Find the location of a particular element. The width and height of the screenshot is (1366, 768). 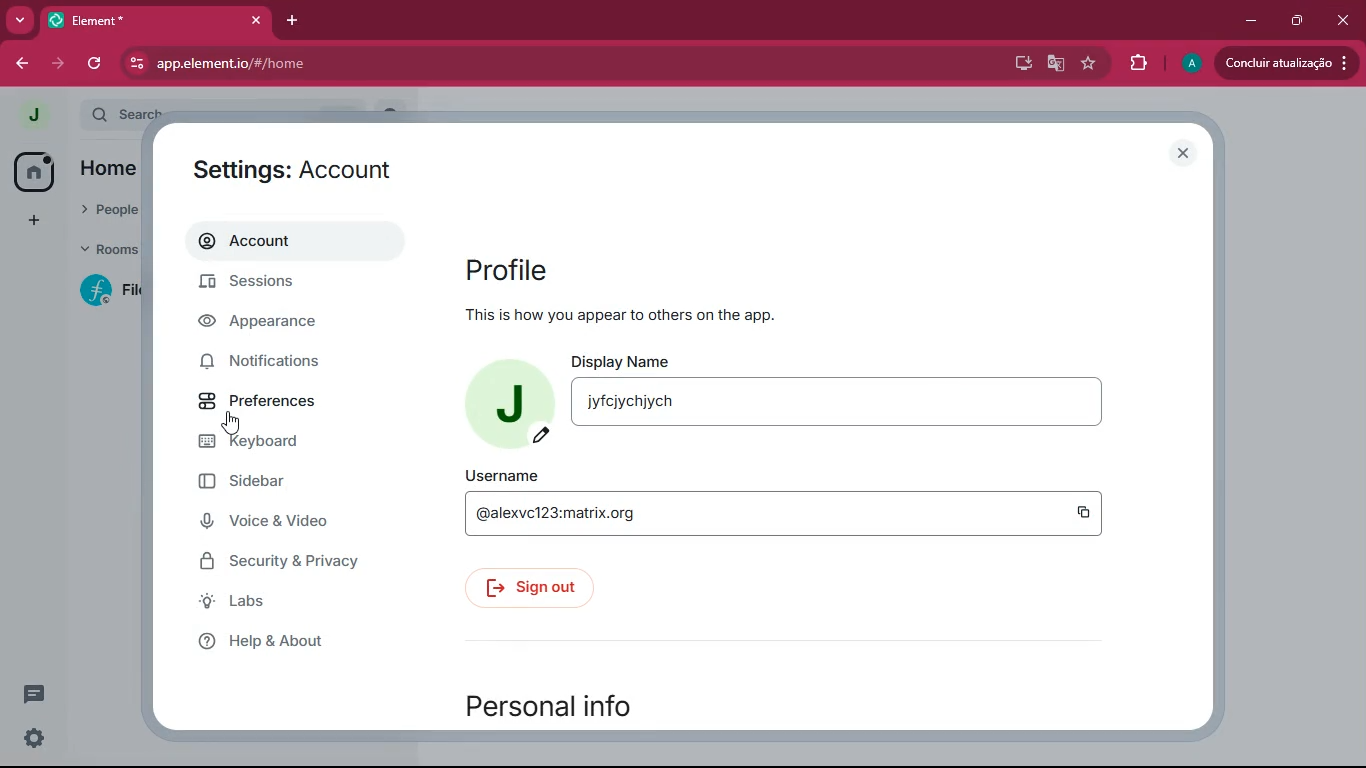

more is located at coordinates (16, 21).